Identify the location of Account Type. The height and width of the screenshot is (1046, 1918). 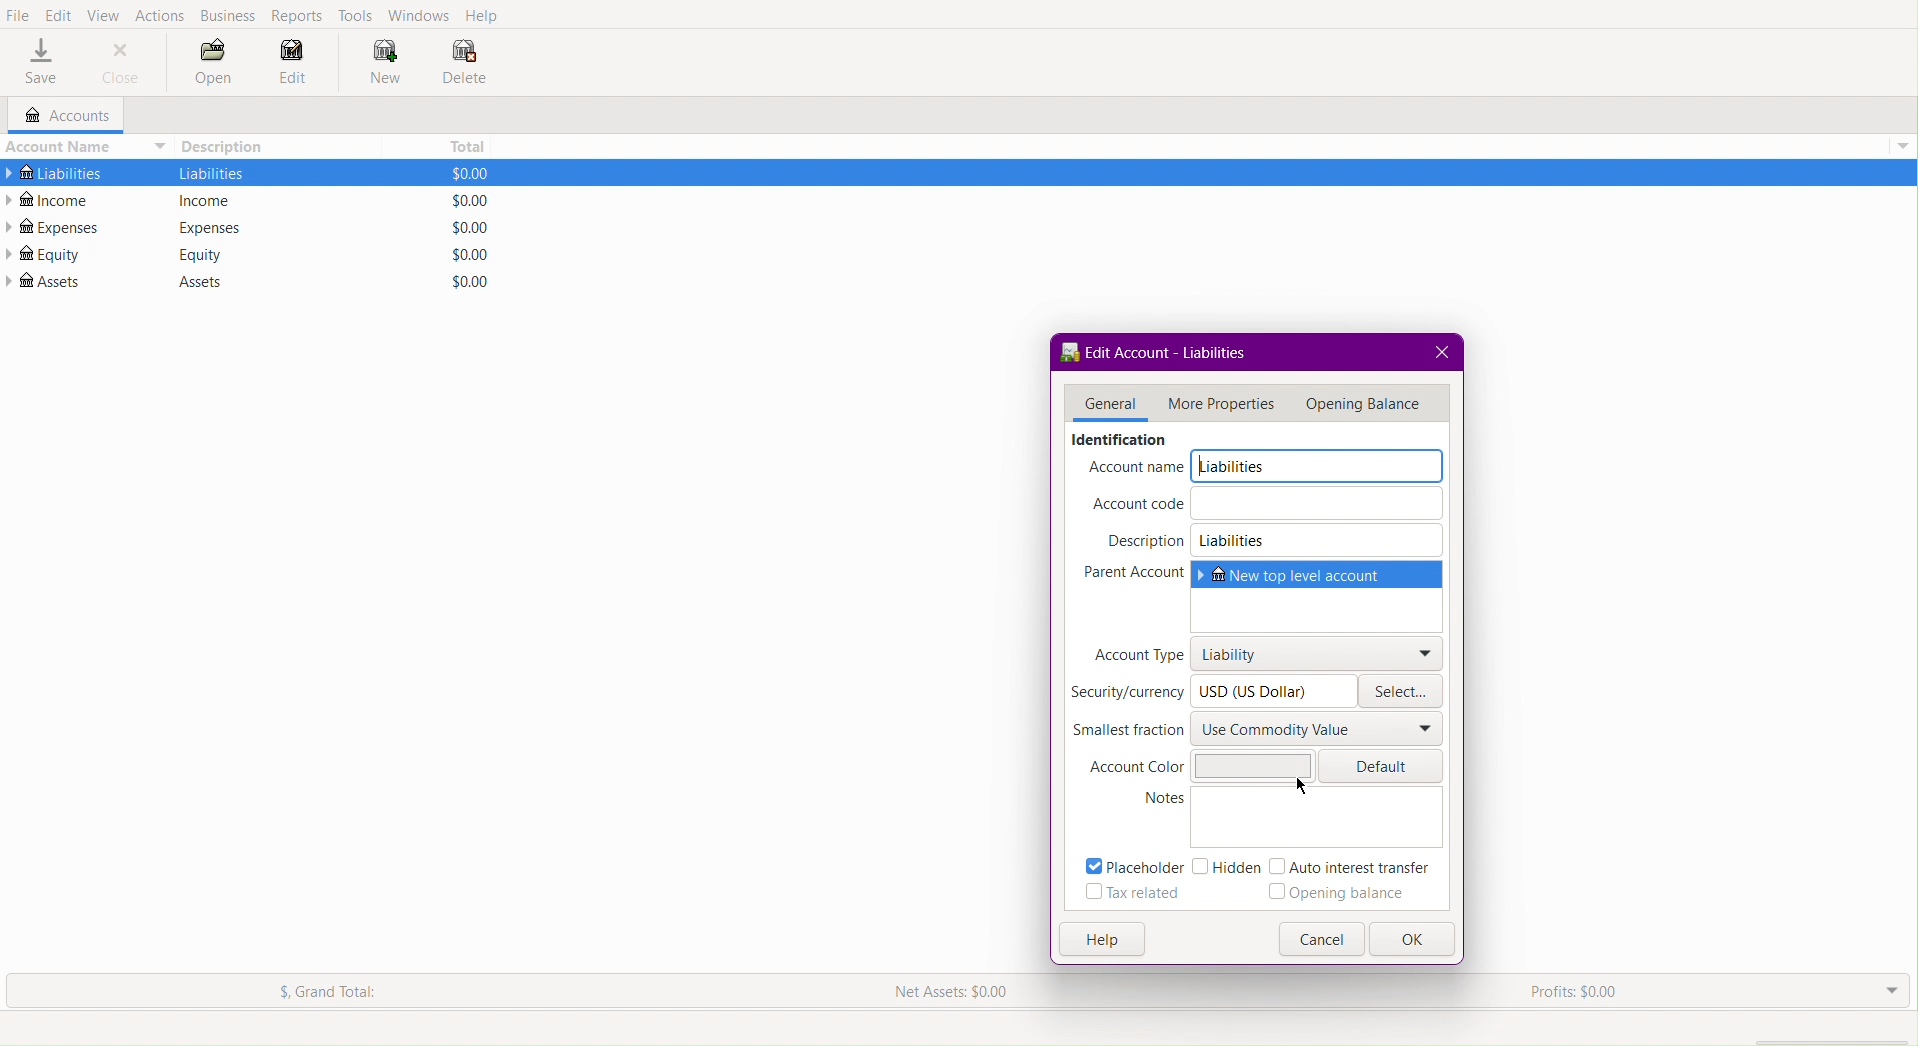
(1138, 654).